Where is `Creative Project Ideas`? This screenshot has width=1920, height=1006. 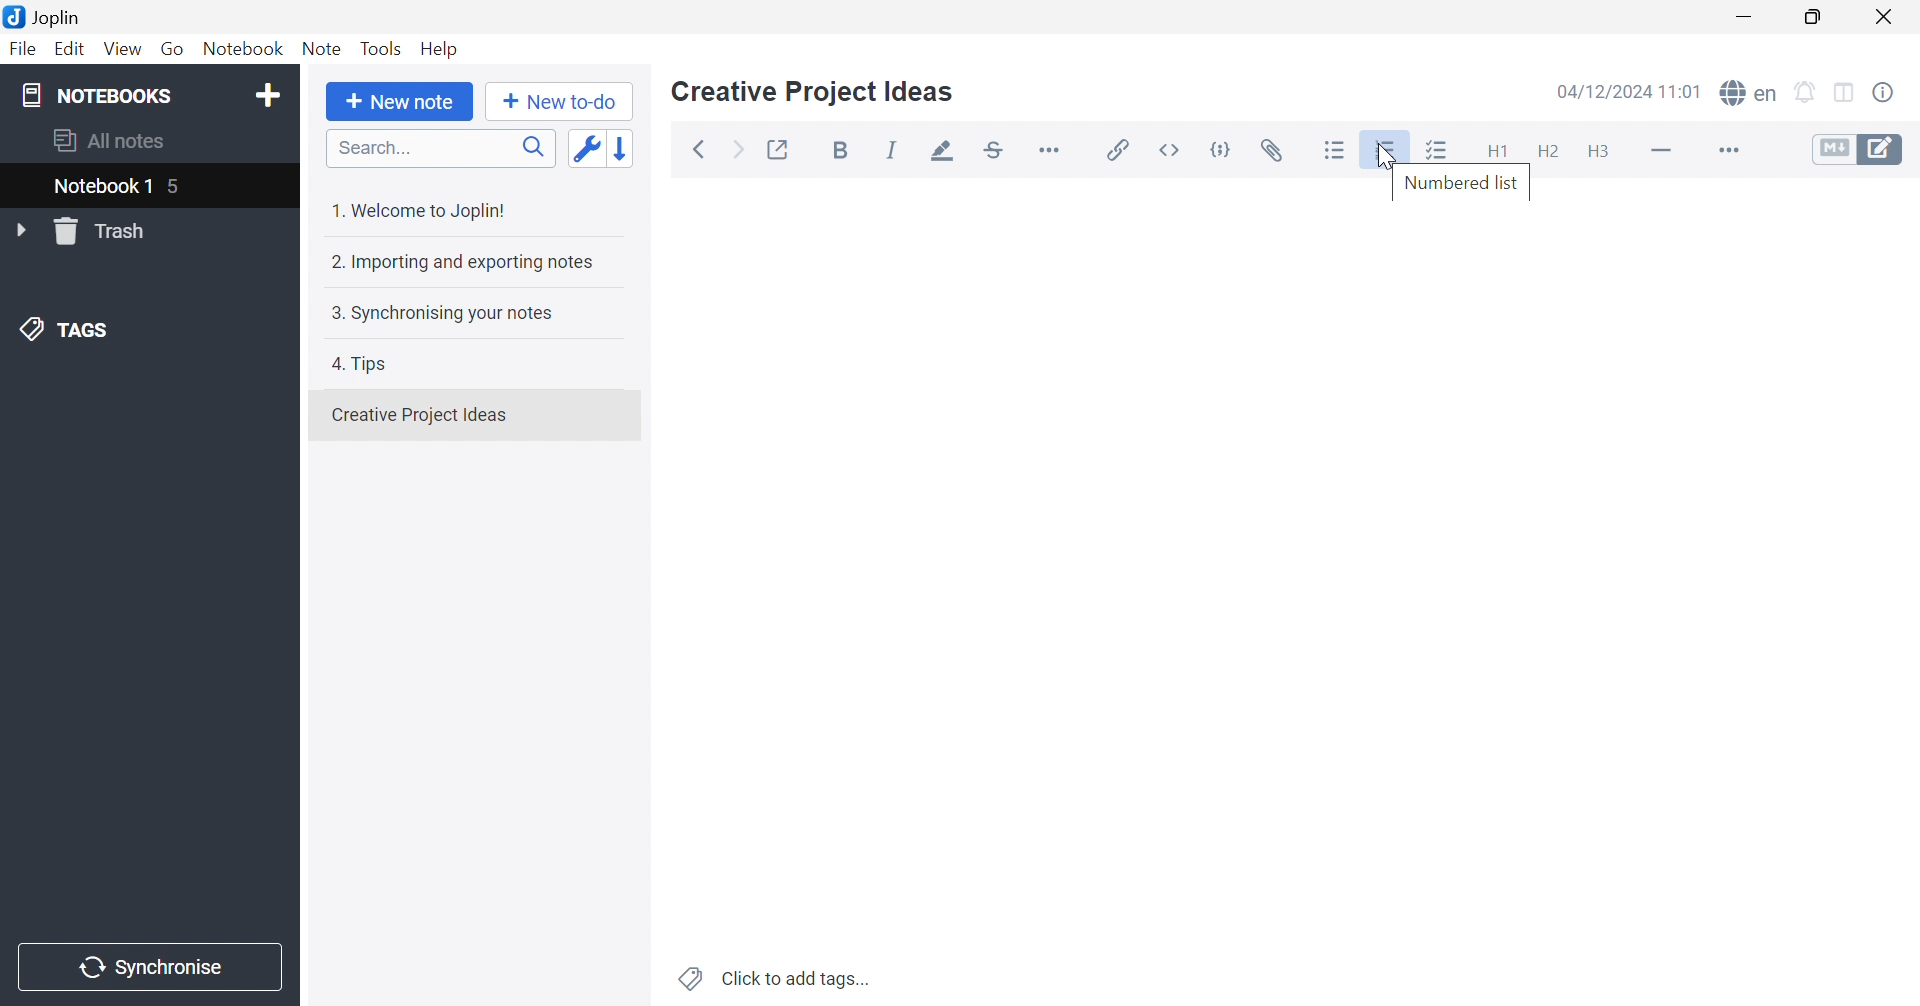
Creative Project Ideas is located at coordinates (811, 92).